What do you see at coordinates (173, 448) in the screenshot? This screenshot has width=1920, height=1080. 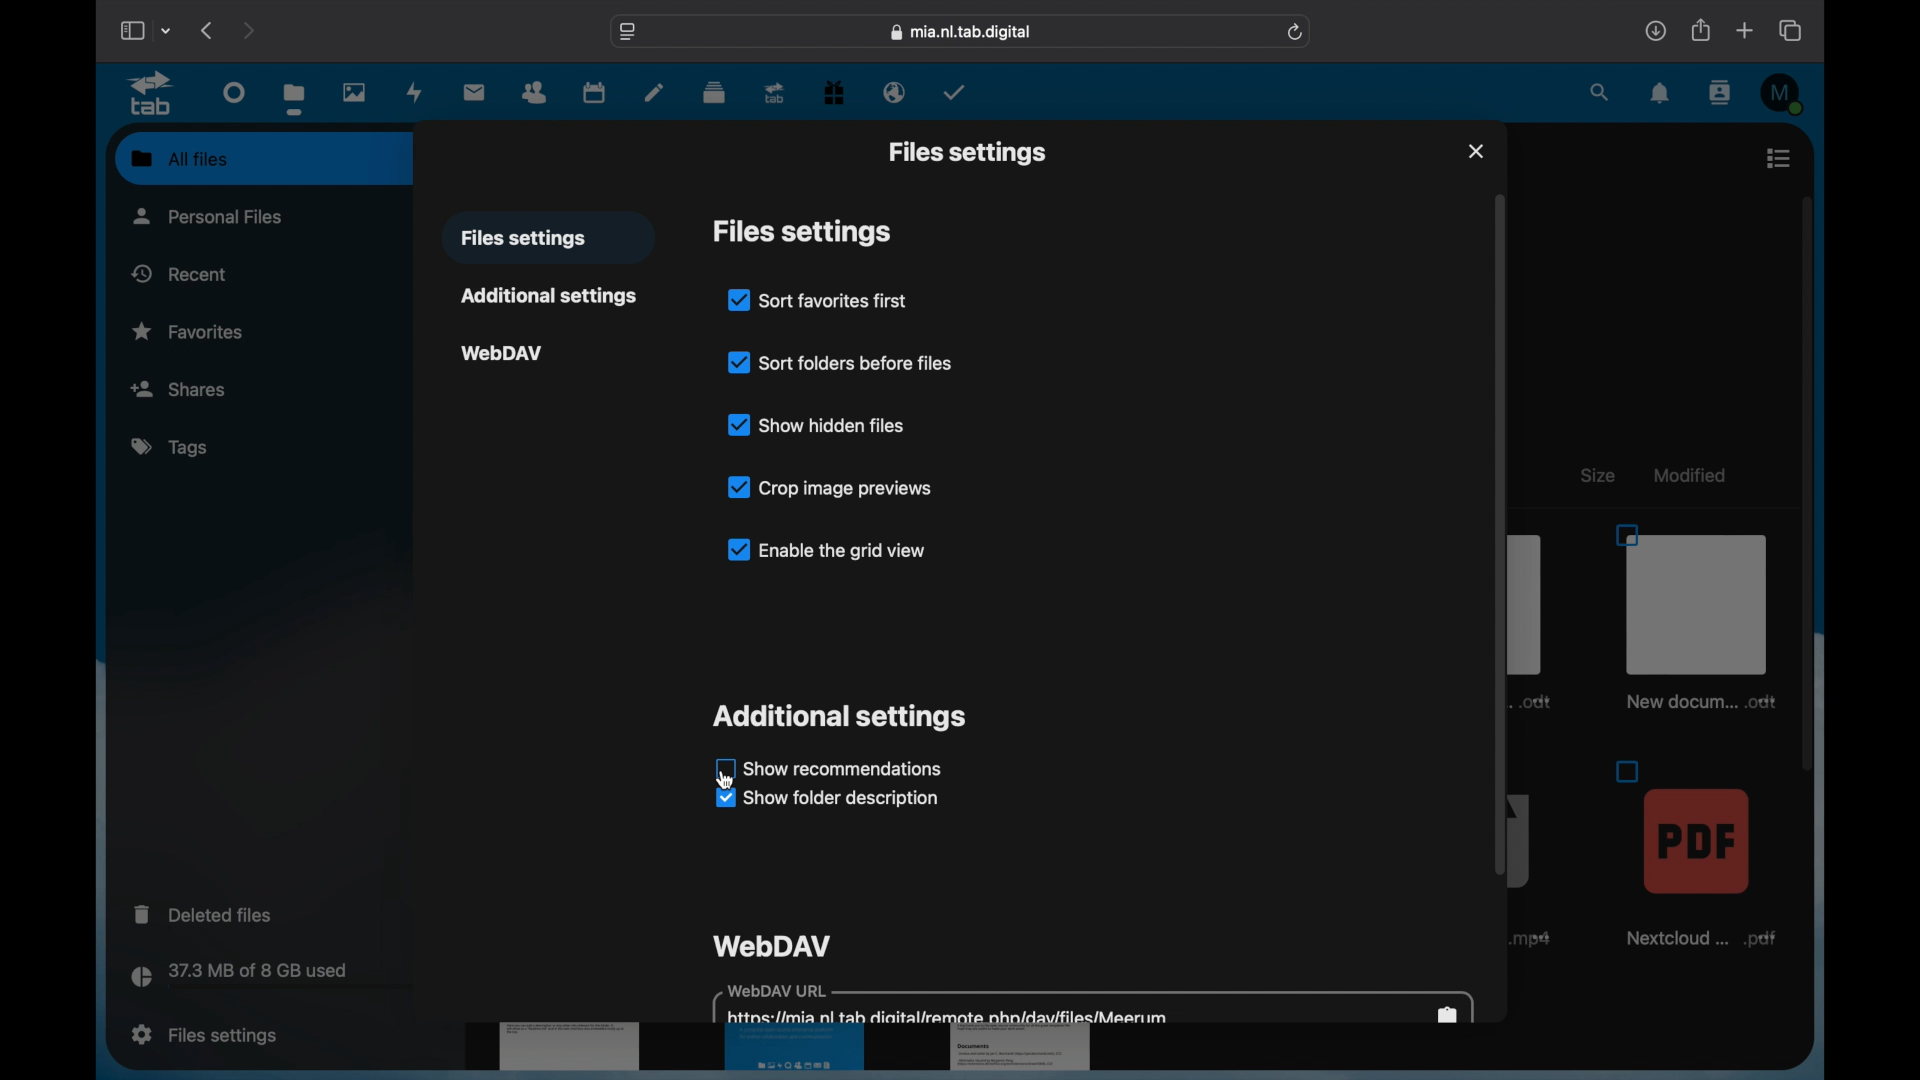 I see `tags` at bounding box center [173, 448].